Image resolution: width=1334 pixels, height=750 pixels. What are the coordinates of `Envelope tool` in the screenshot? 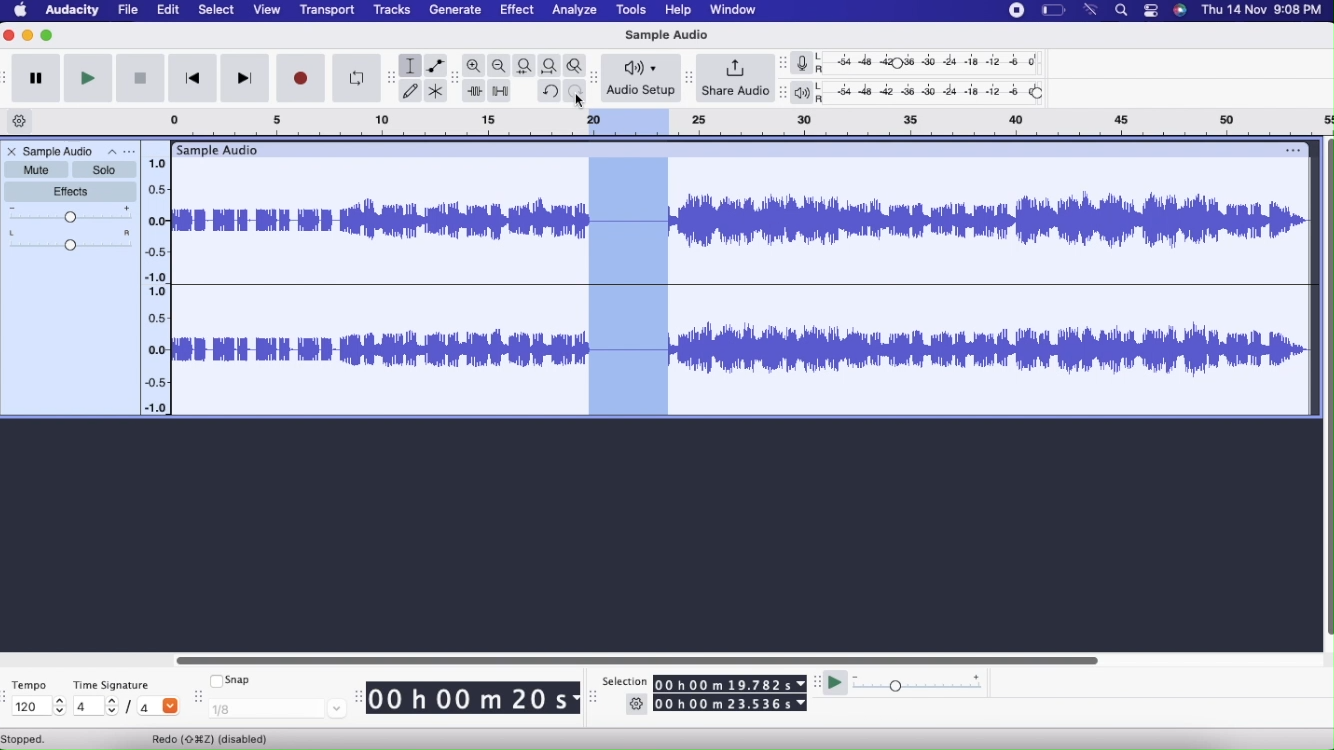 It's located at (436, 66).